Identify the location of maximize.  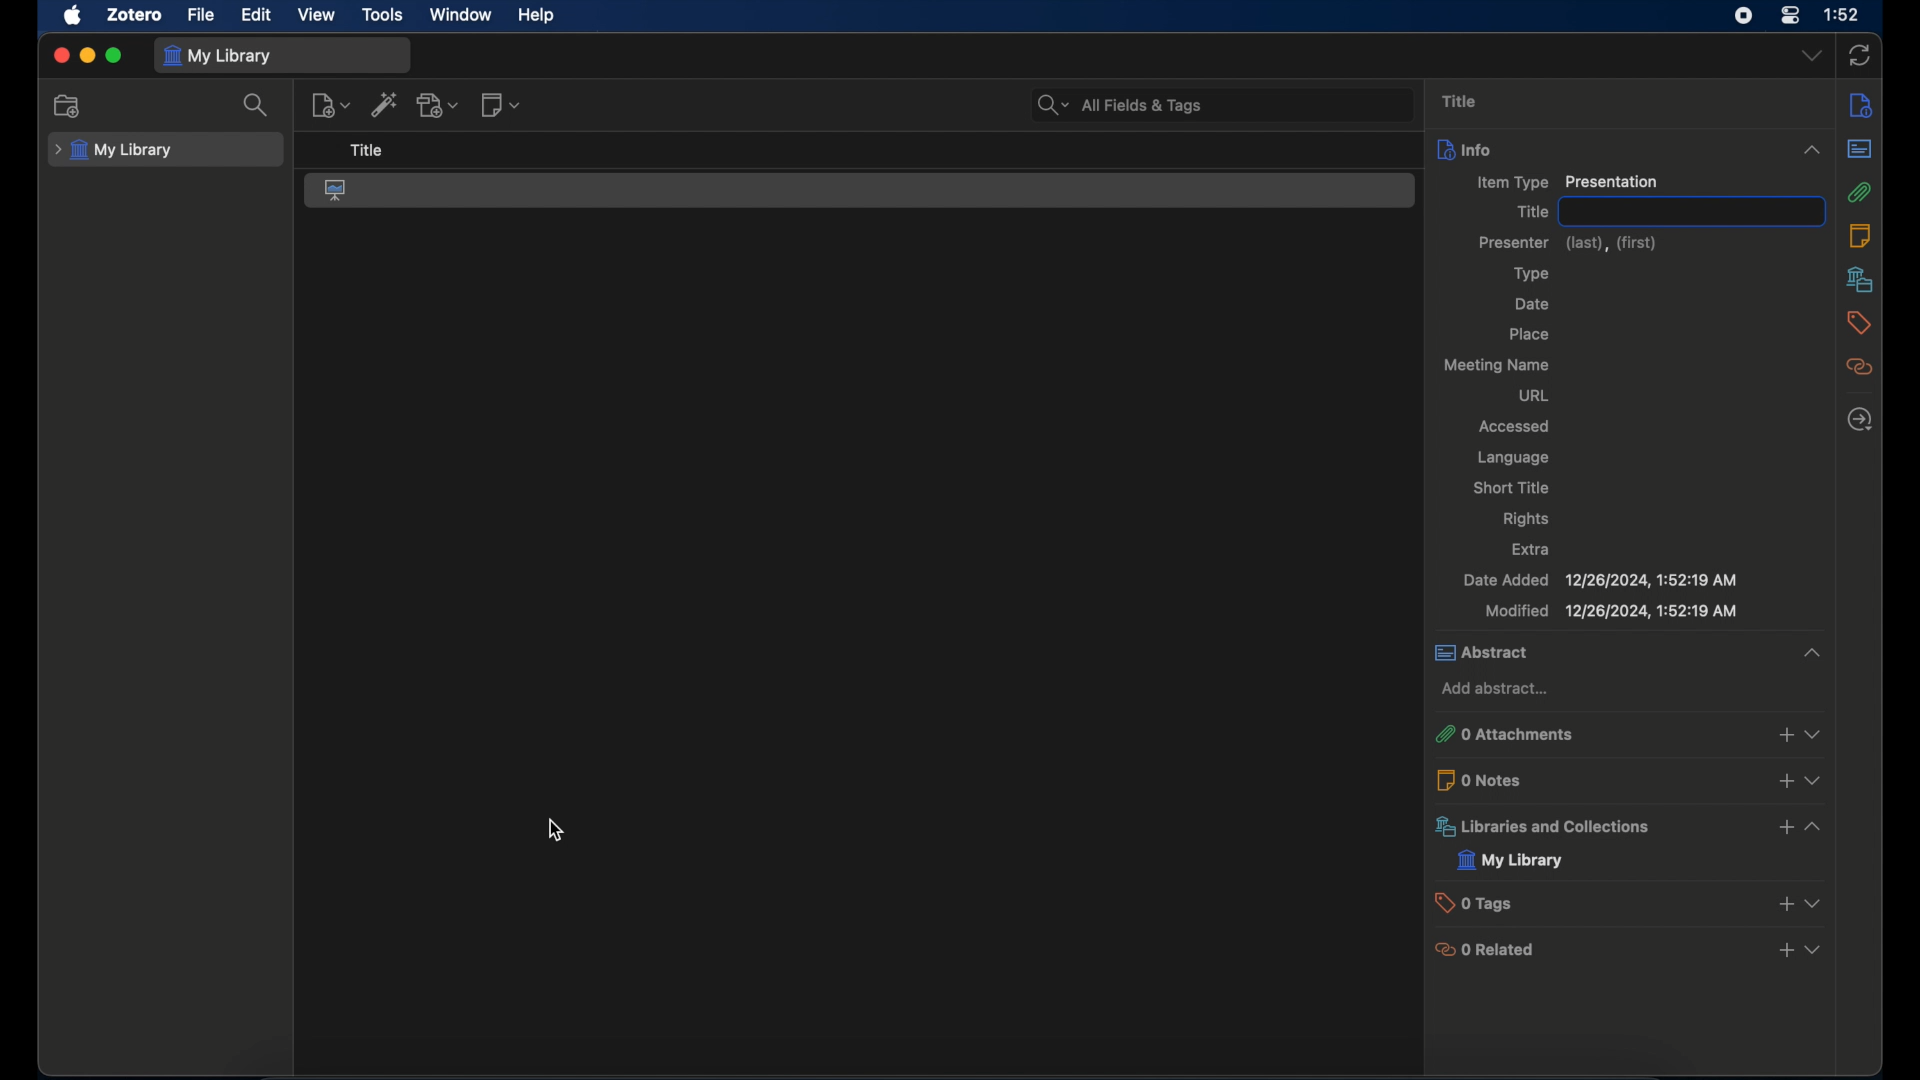
(114, 55).